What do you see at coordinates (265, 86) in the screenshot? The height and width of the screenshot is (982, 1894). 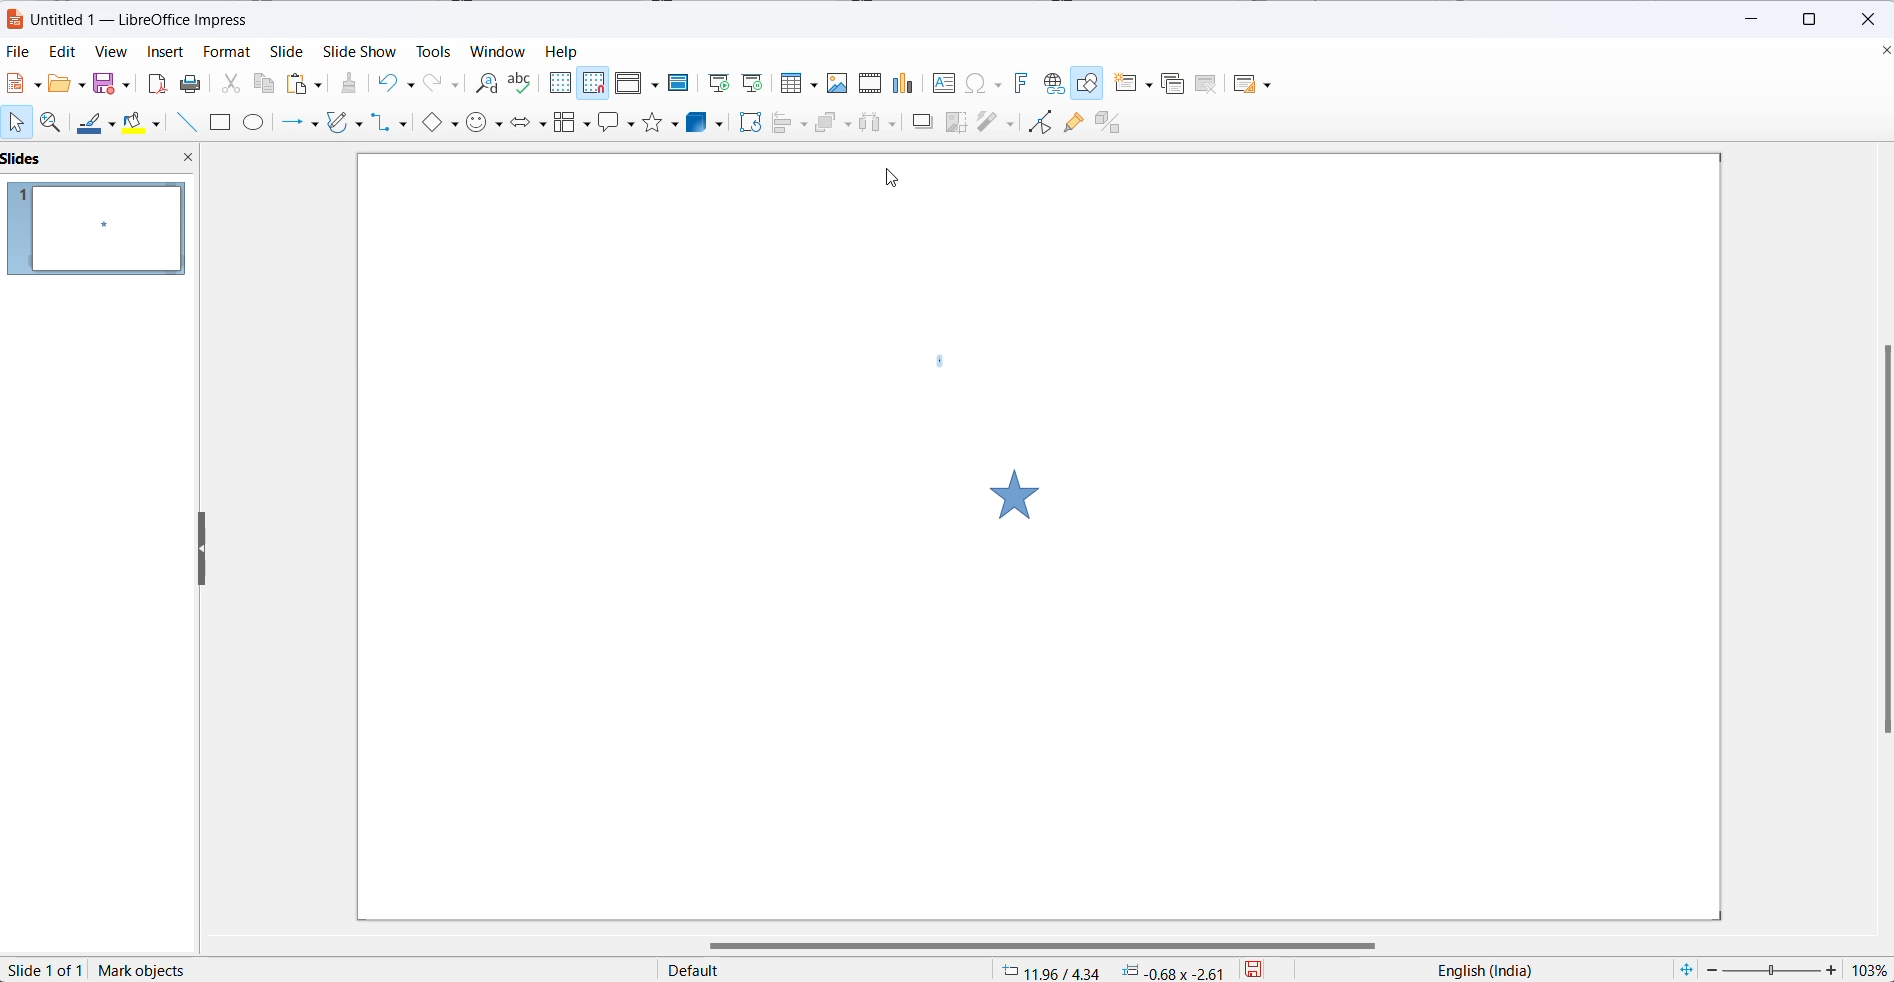 I see `copy` at bounding box center [265, 86].